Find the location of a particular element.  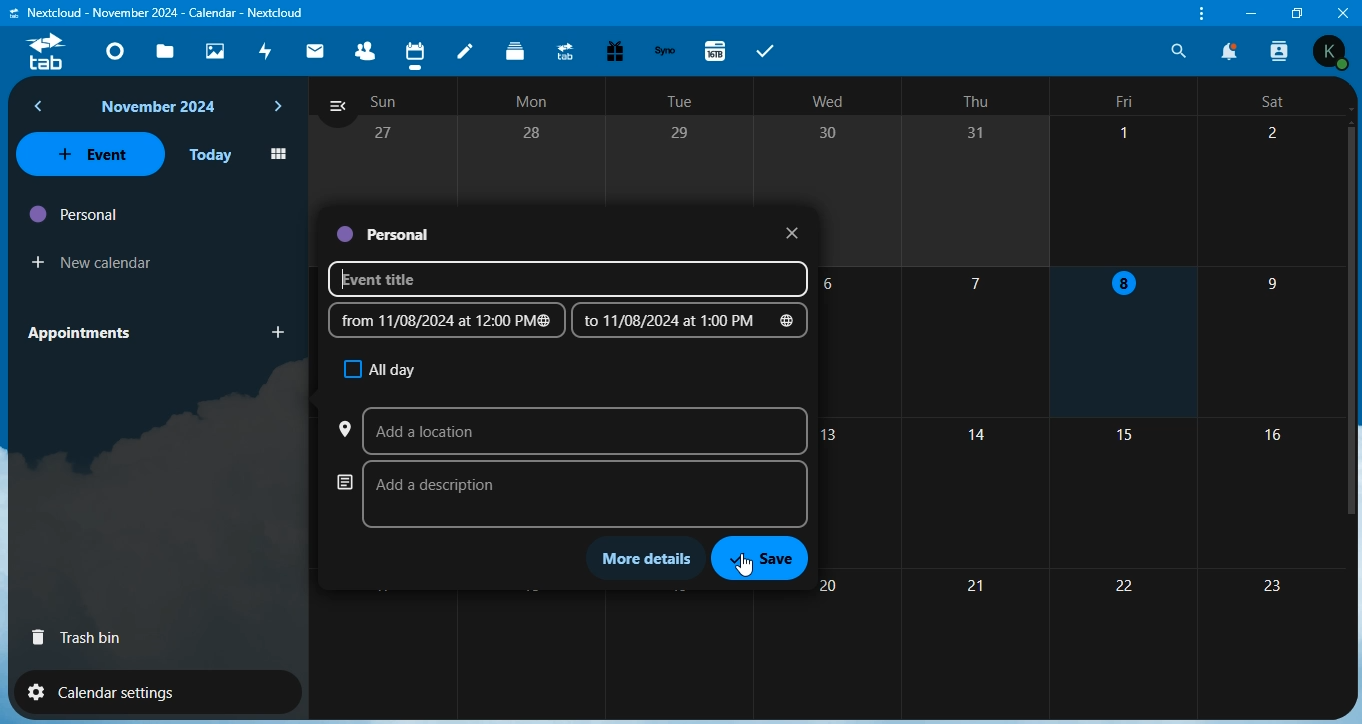

 is located at coordinates (1334, 52).